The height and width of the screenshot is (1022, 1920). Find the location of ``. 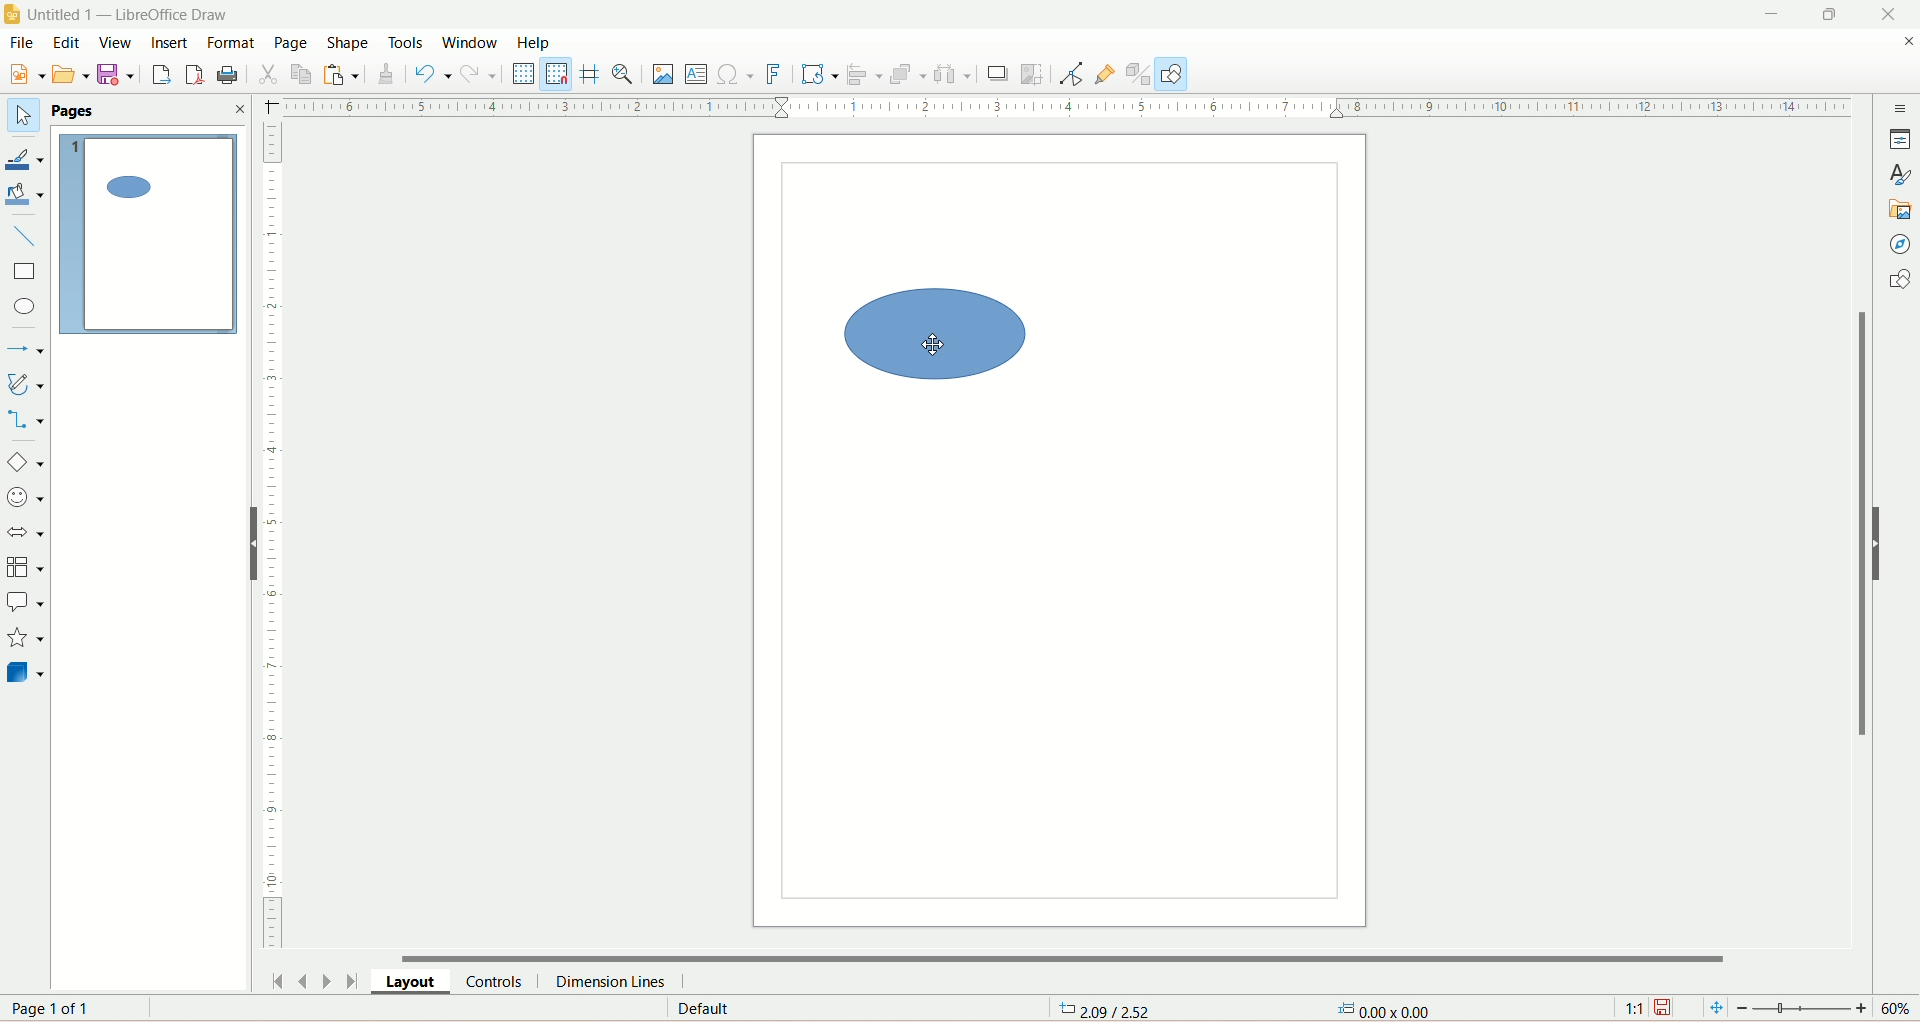

 is located at coordinates (663, 74).